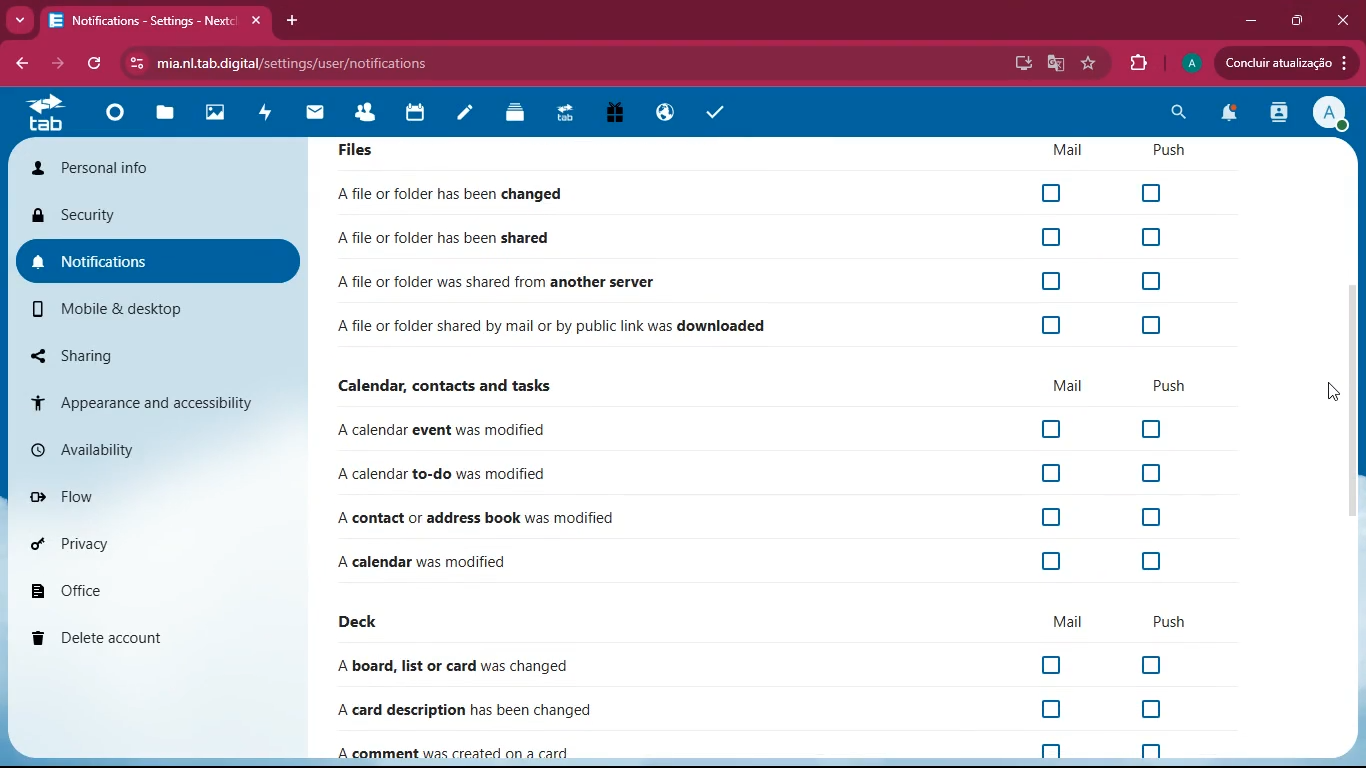 This screenshot has width=1366, height=768. I want to click on minimize, so click(1252, 20).